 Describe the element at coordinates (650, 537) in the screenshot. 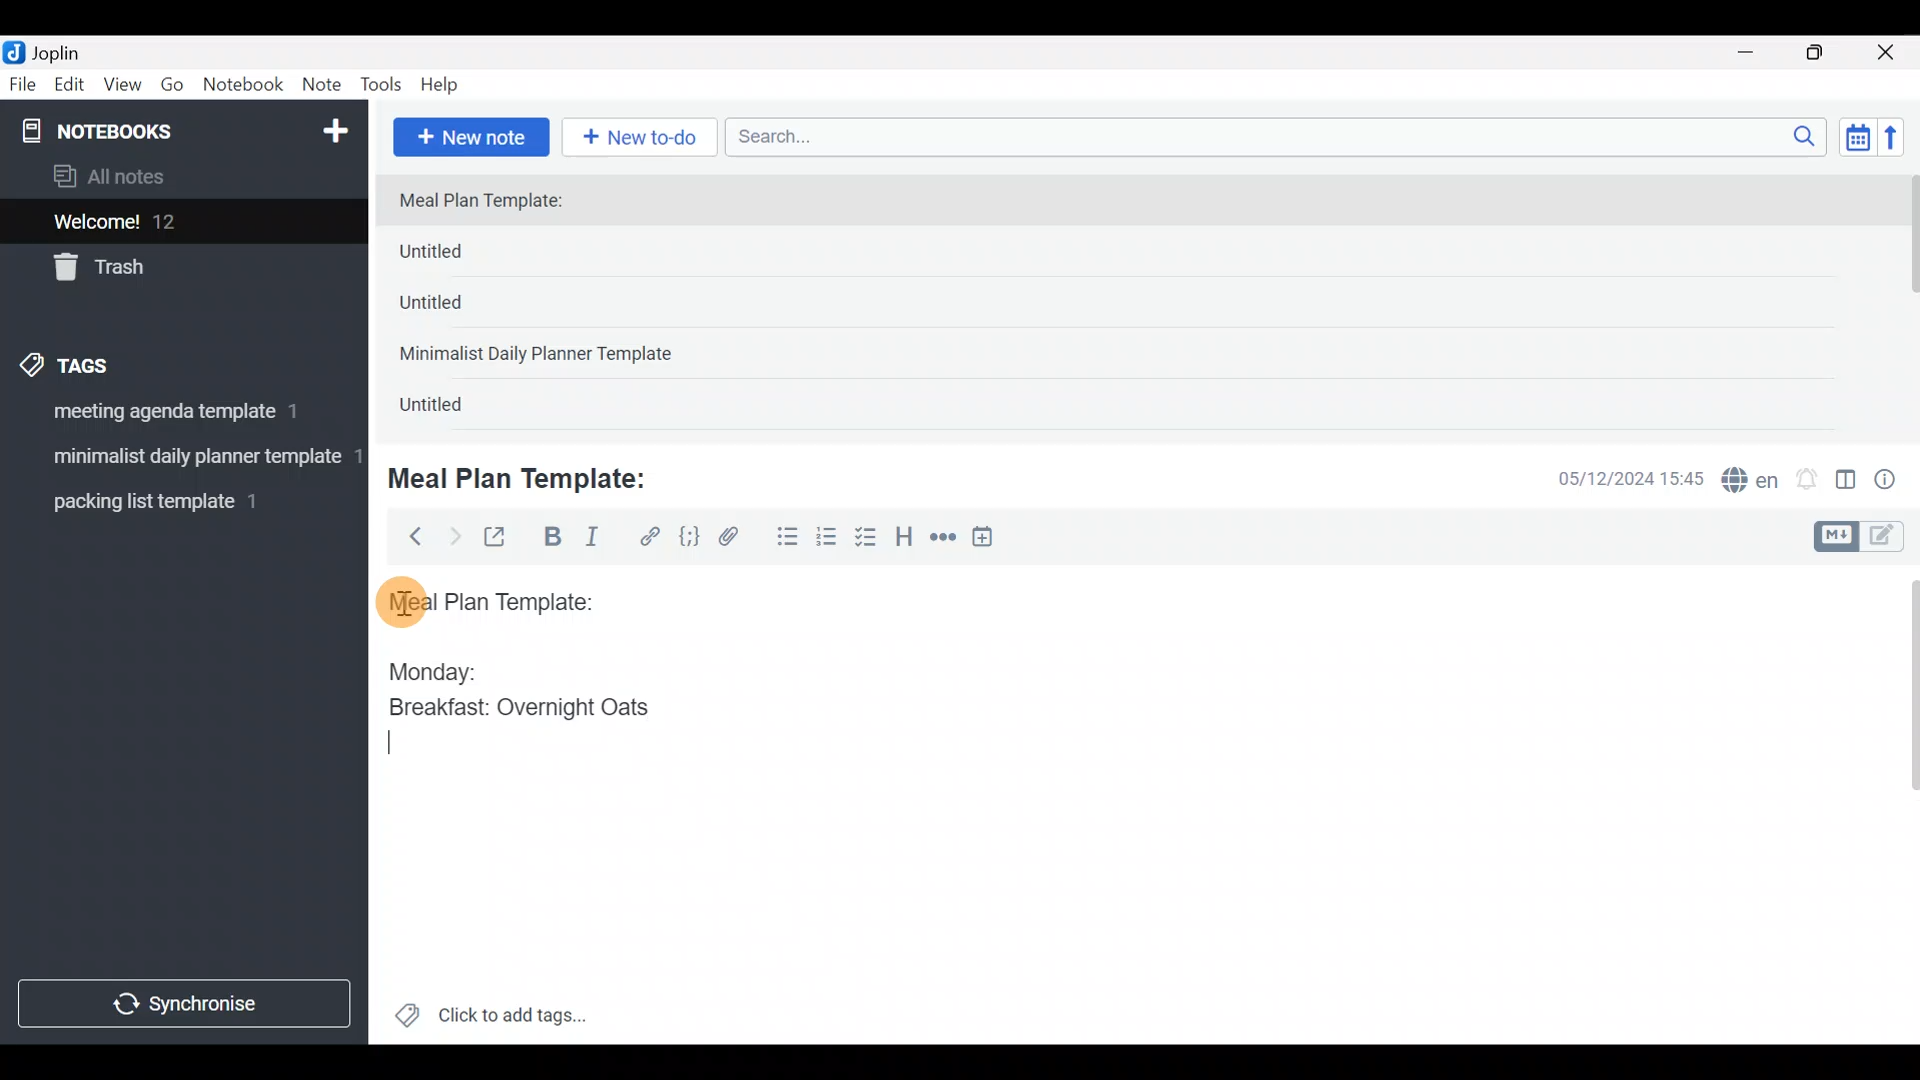

I see `Hyperlink` at that location.